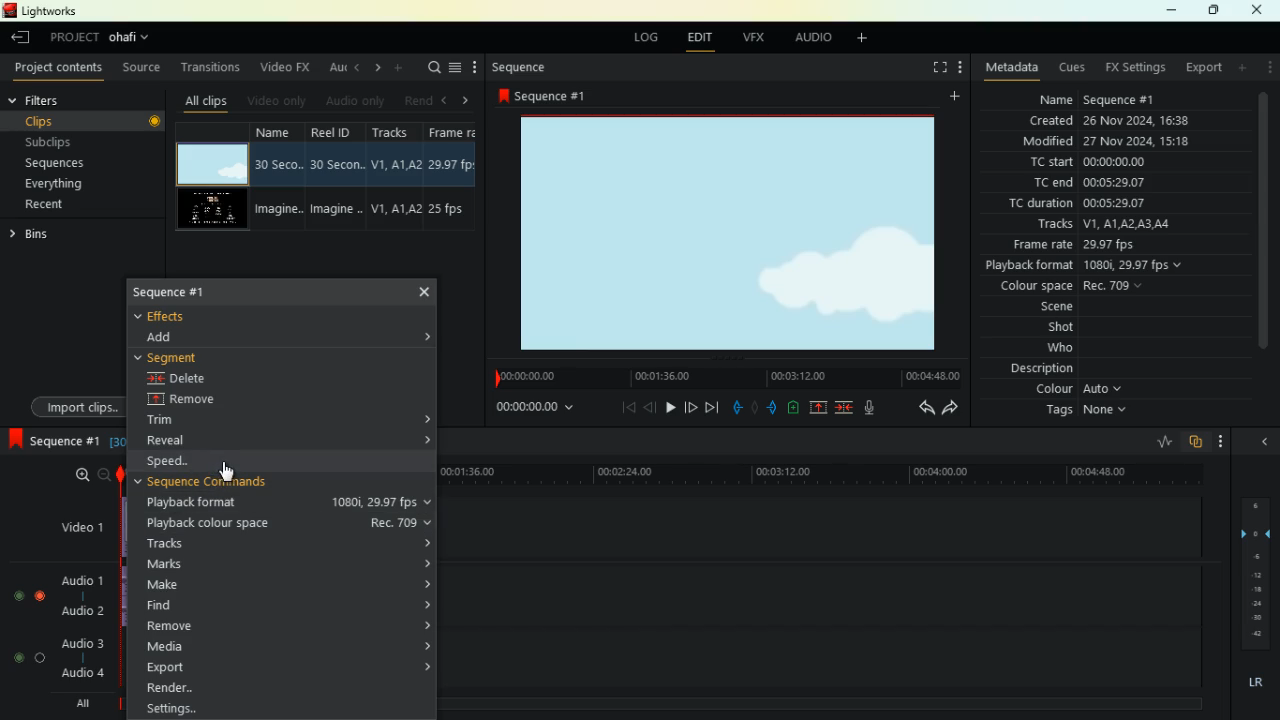 This screenshot has height=720, width=1280. What do you see at coordinates (60, 143) in the screenshot?
I see `subclips` at bounding box center [60, 143].